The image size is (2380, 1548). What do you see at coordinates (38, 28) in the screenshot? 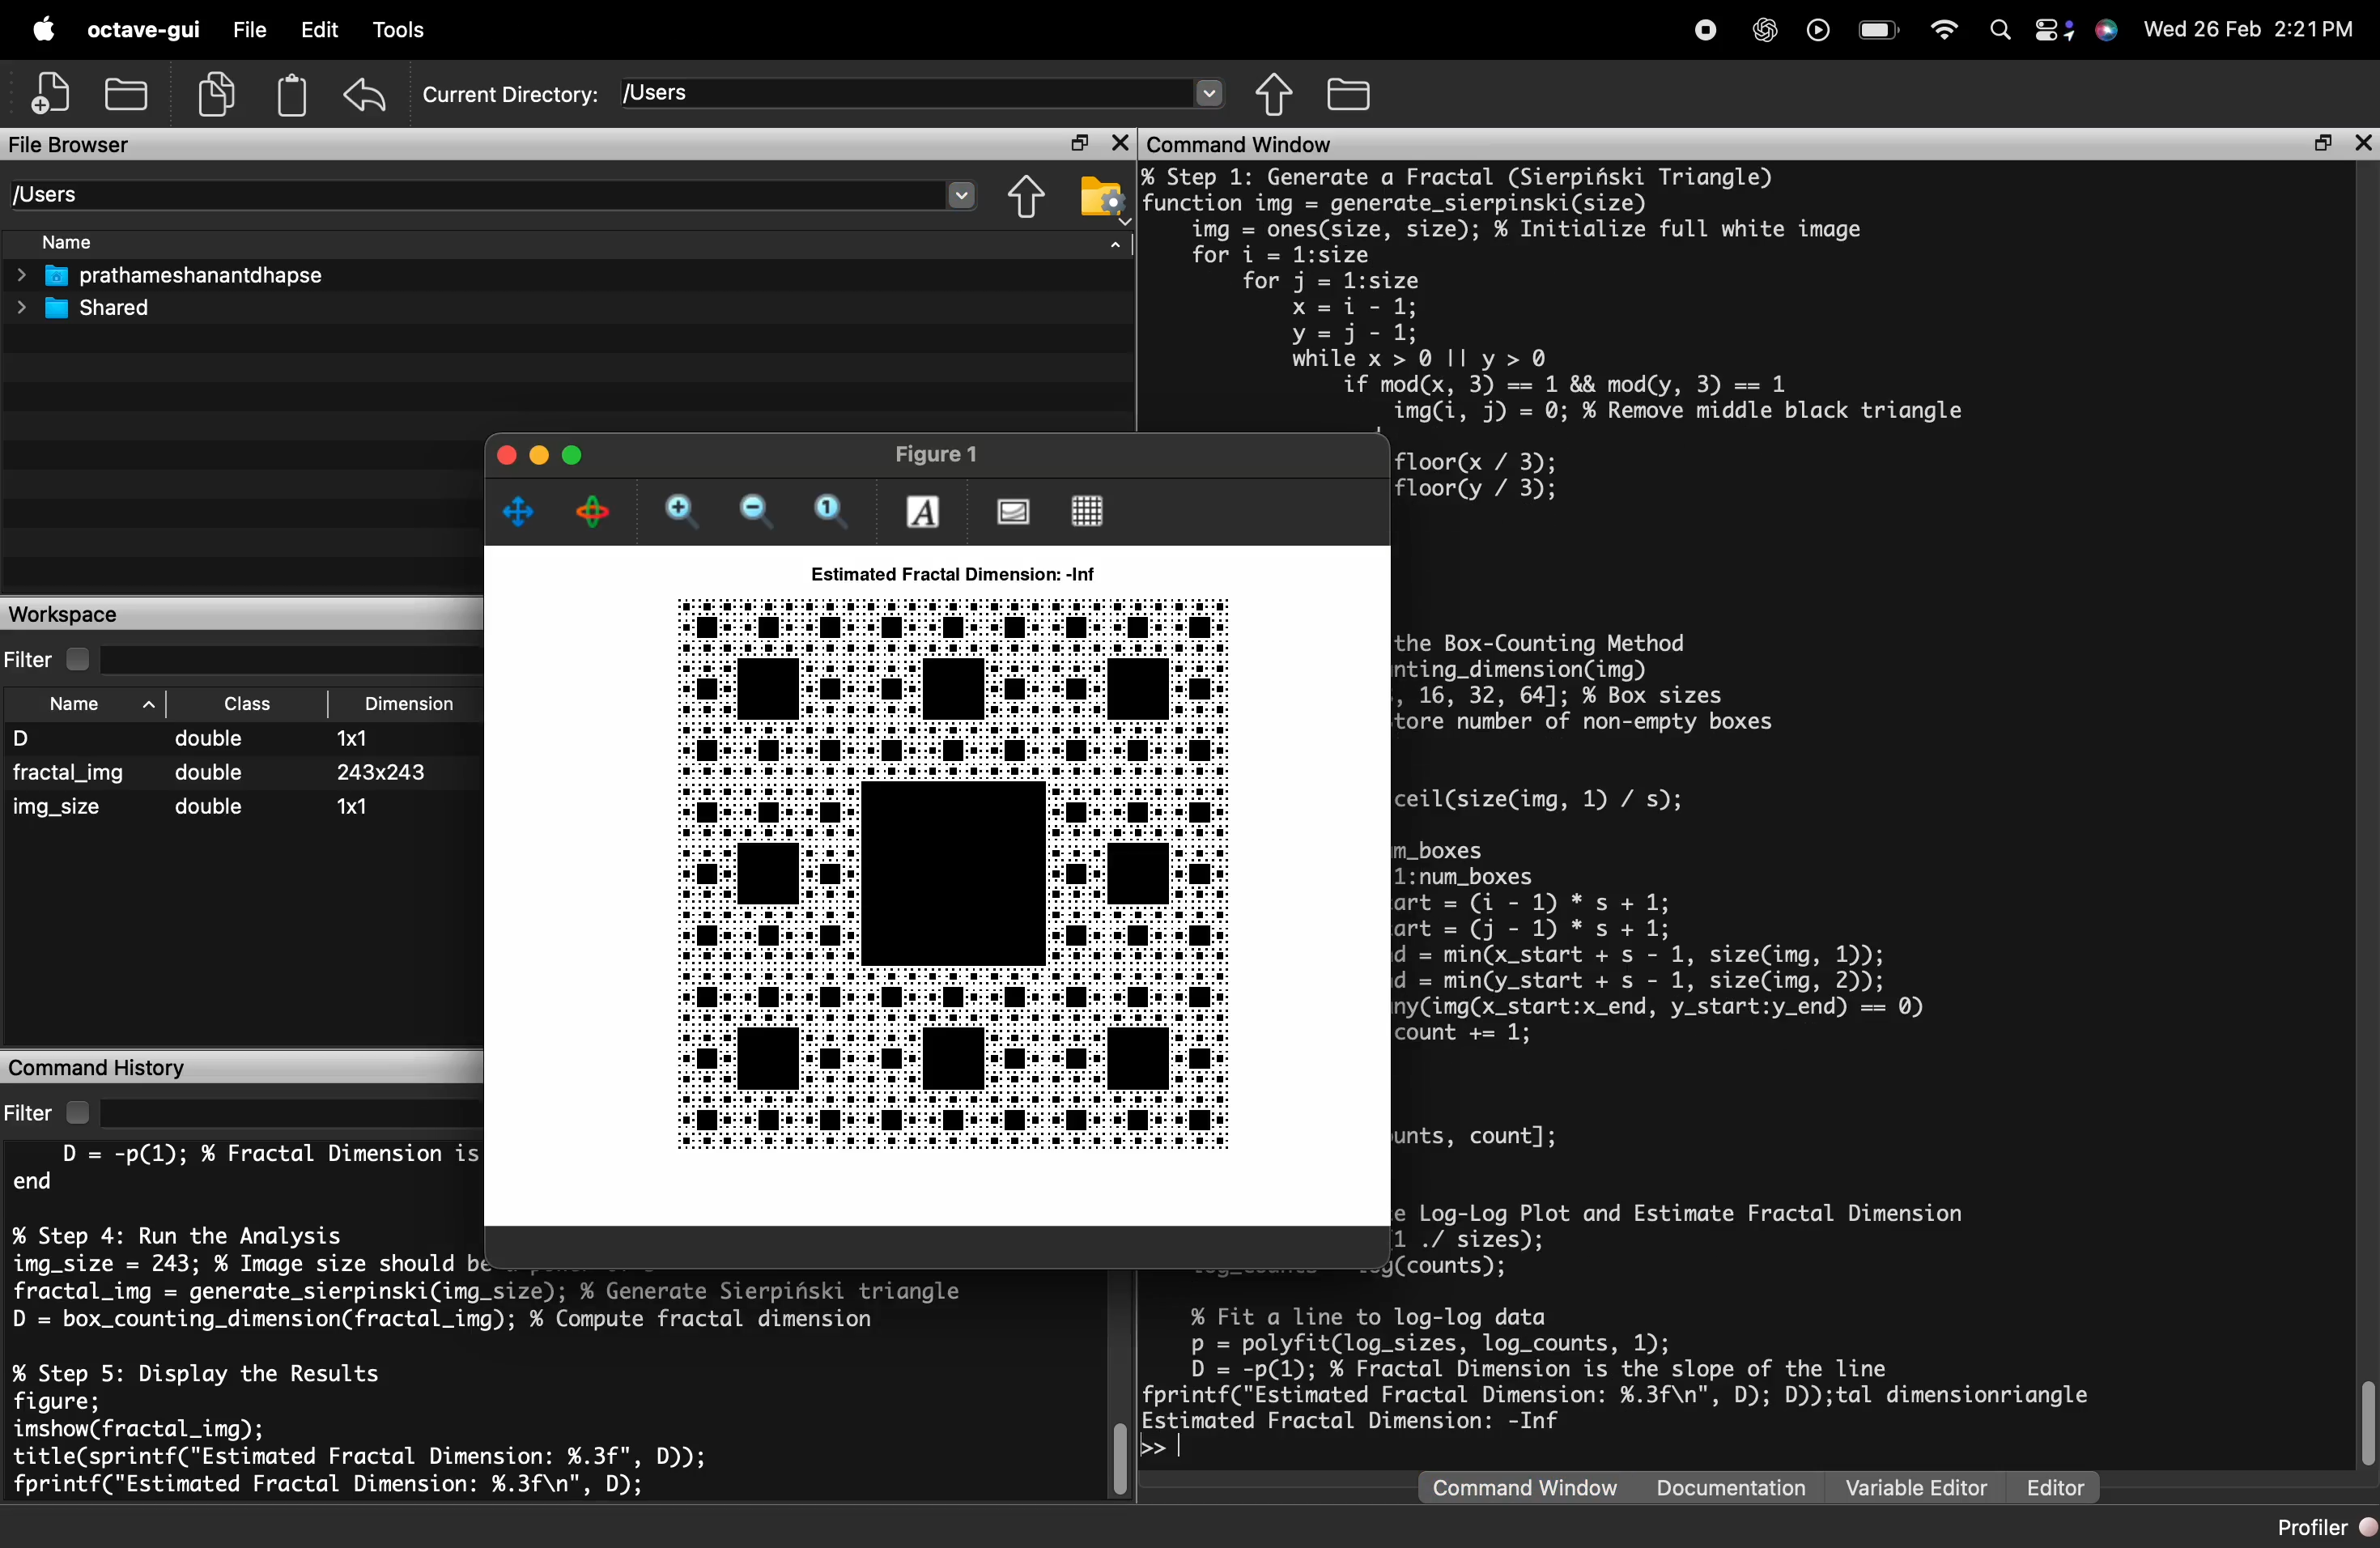
I see `logo` at bounding box center [38, 28].